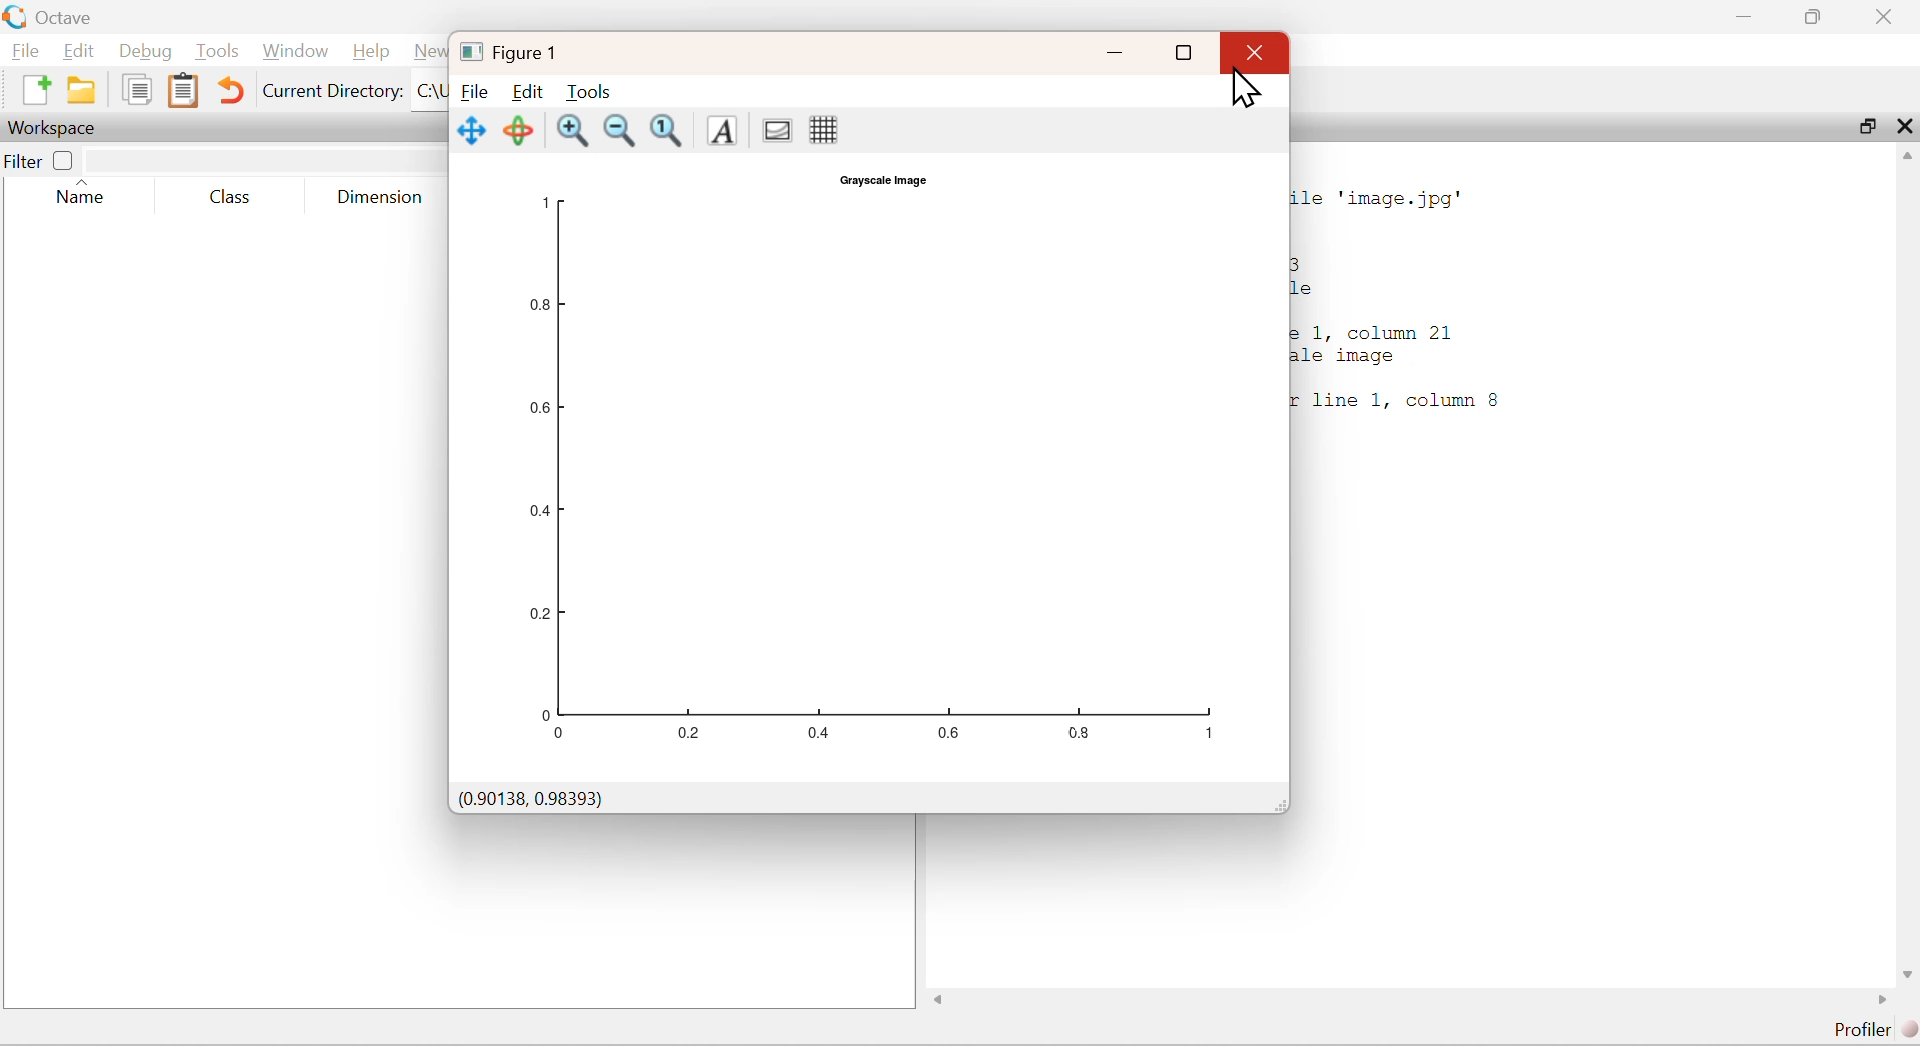  What do you see at coordinates (528, 90) in the screenshot?
I see `Edit` at bounding box center [528, 90].